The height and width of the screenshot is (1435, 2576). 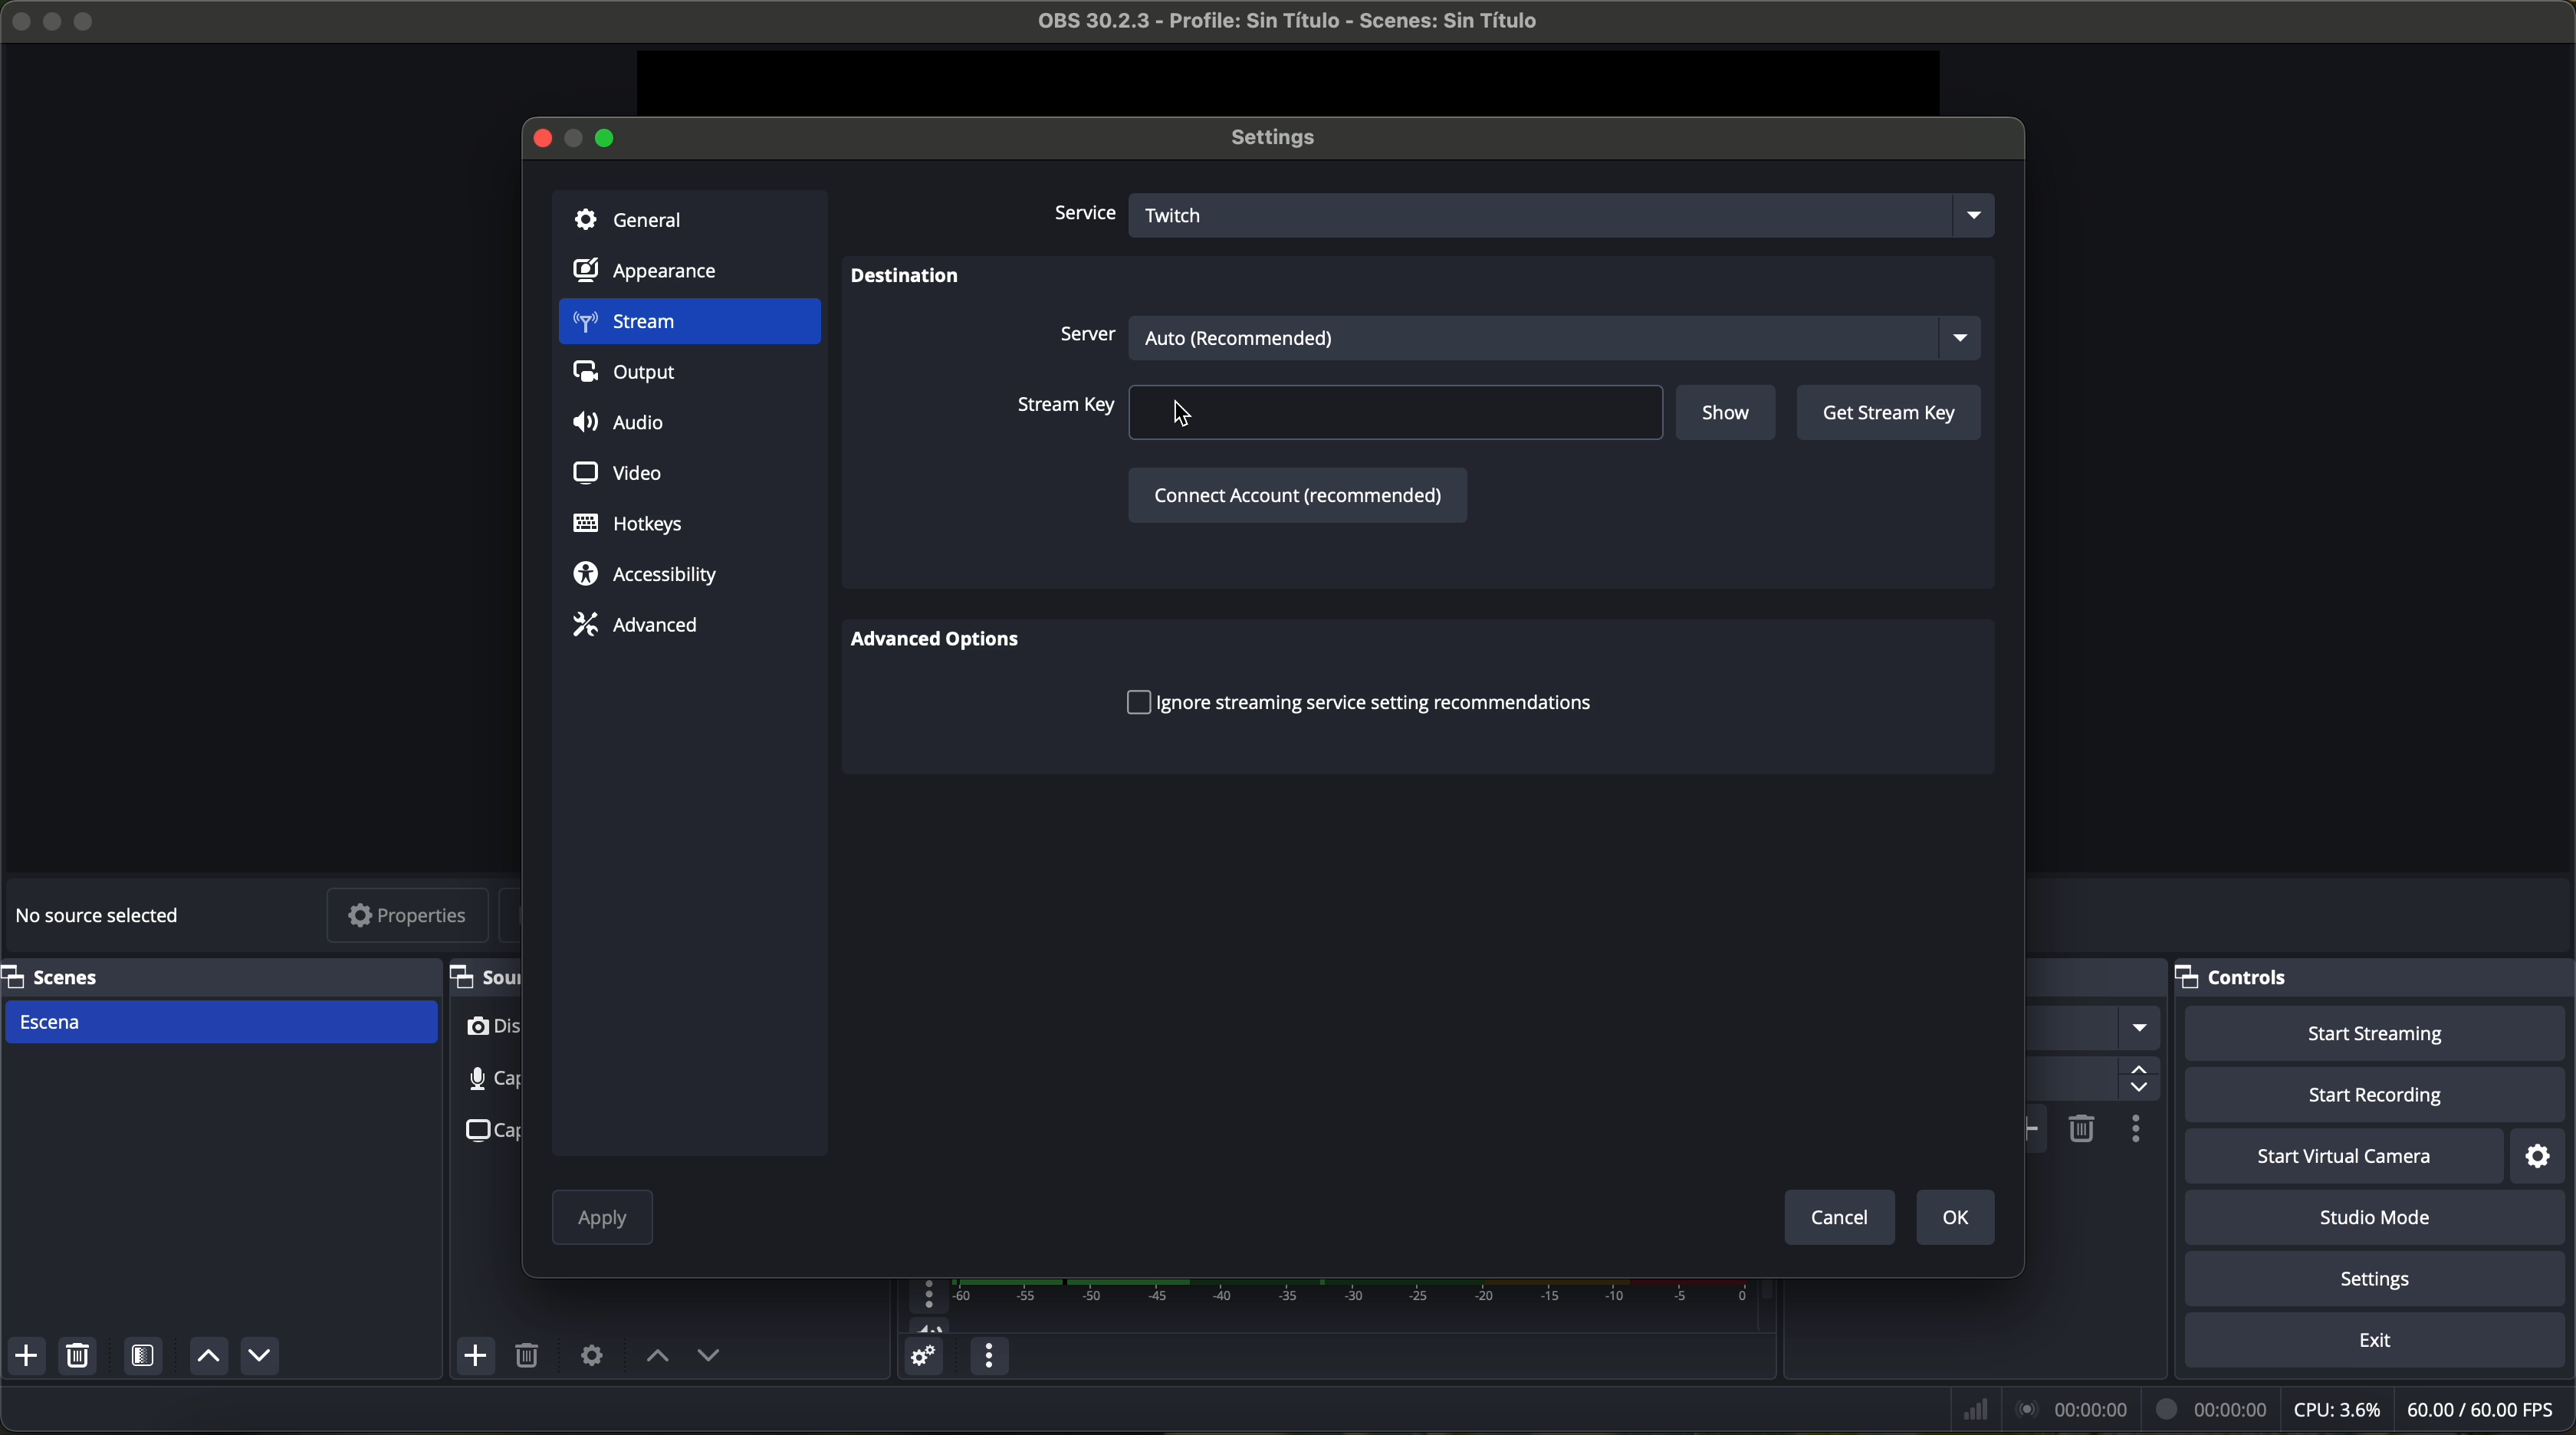 What do you see at coordinates (487, 1129) in the screenshot?
I see `screenshot` at bounding box center [487, 1129].